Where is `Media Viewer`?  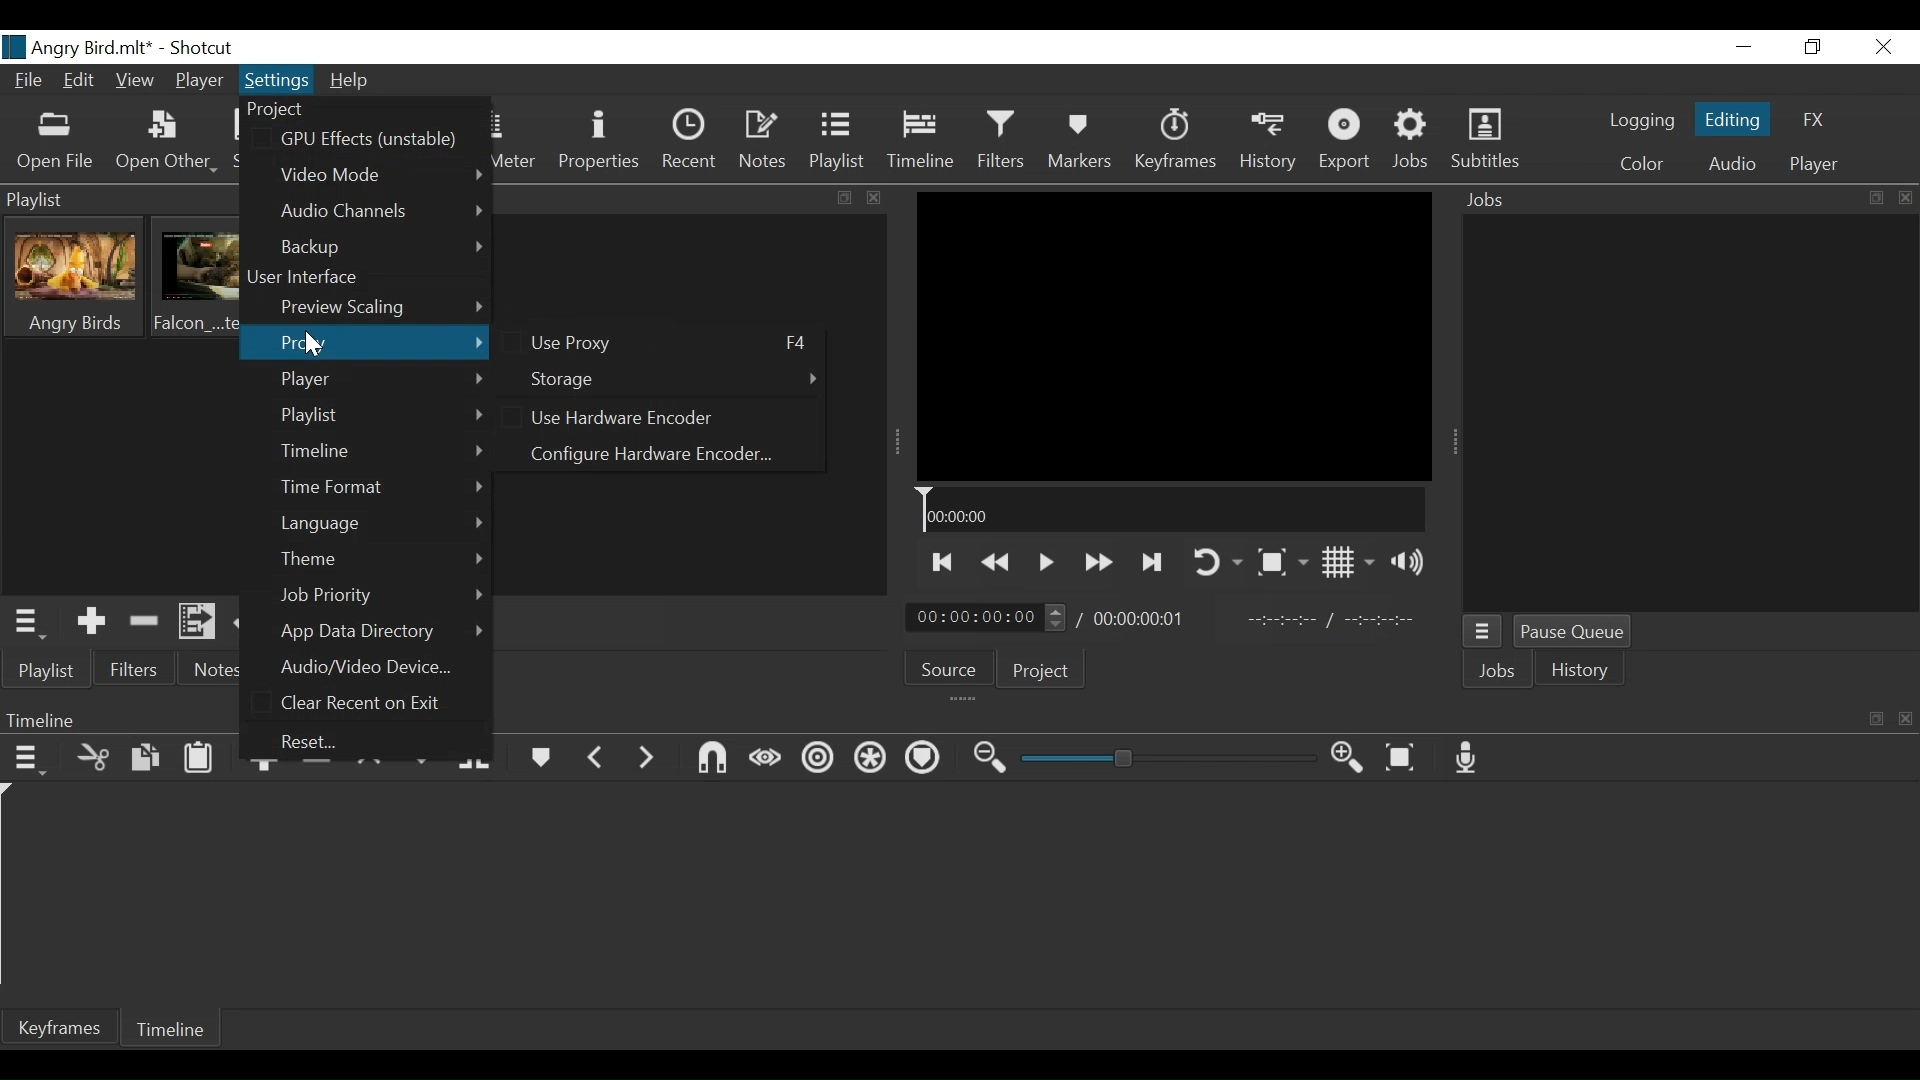
Media Viewer is located at coordinates (1173, 336).